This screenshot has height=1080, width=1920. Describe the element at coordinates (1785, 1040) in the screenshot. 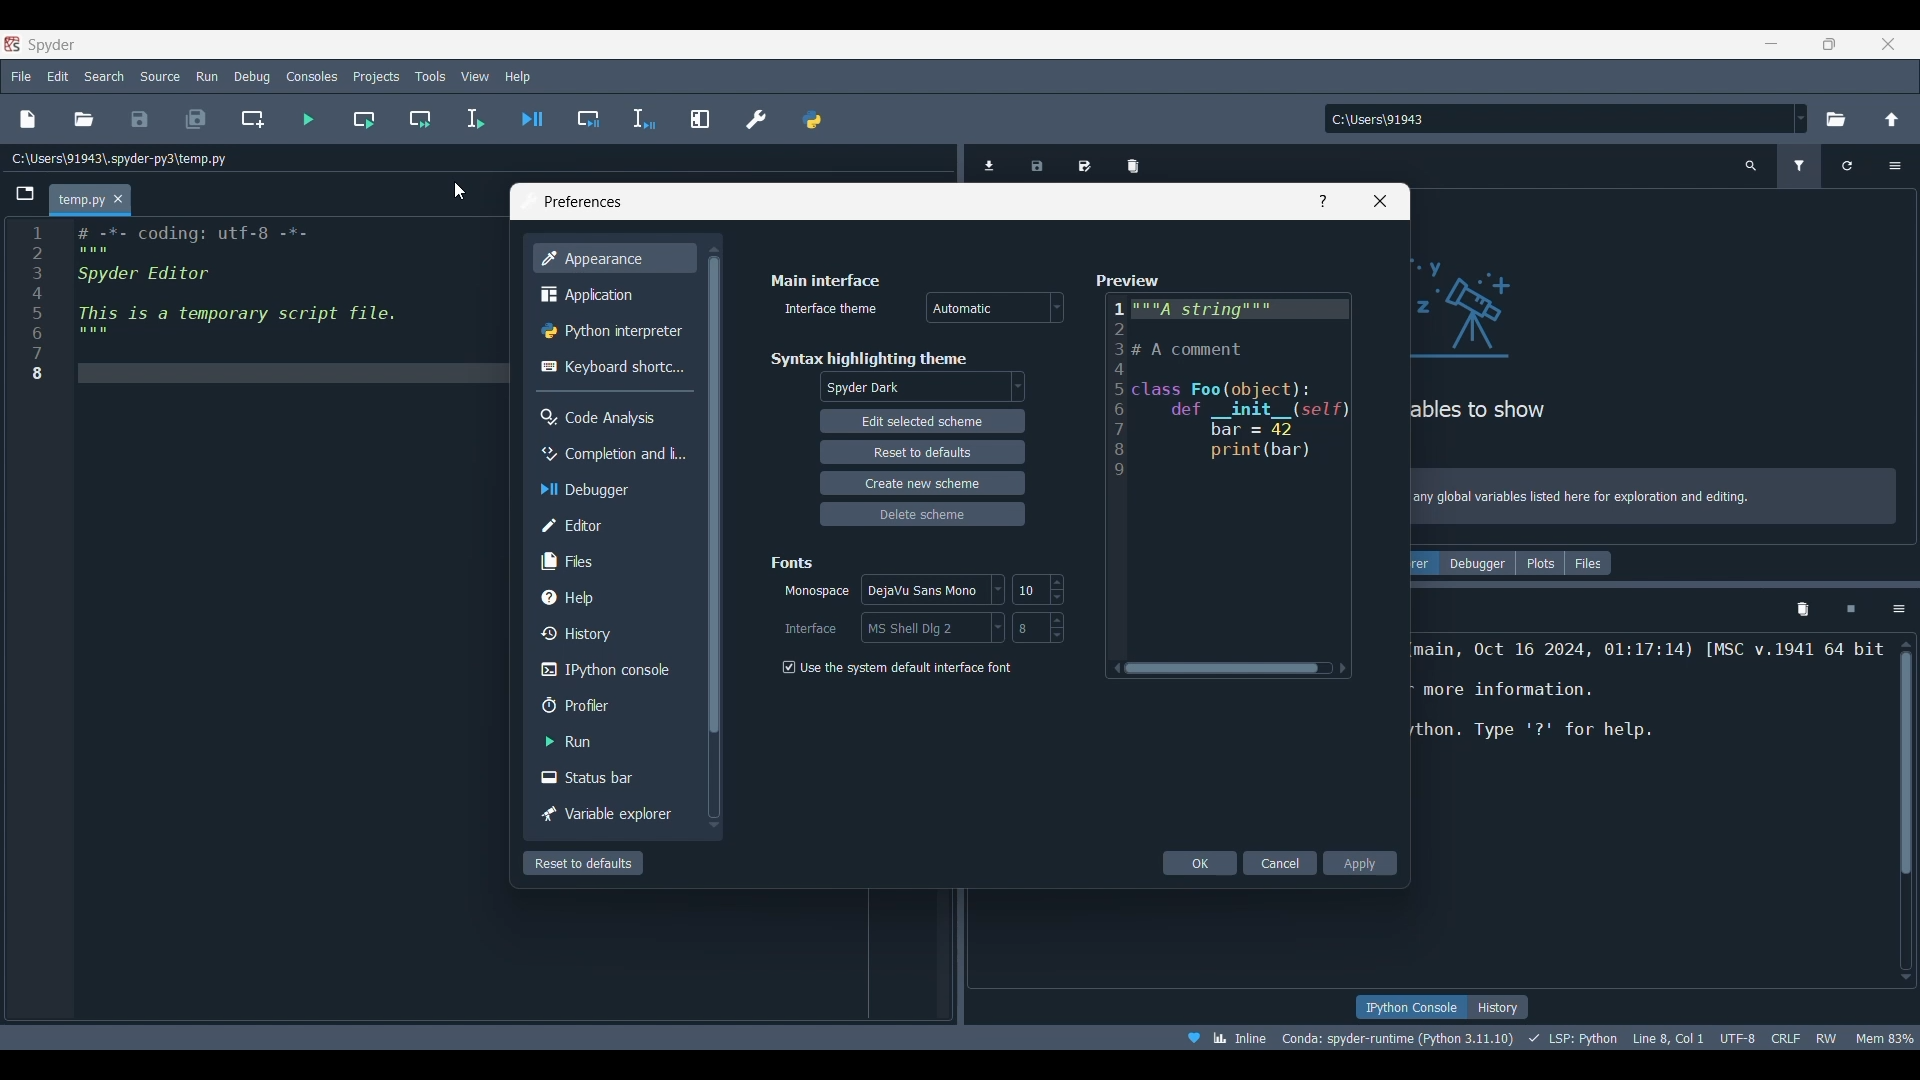

I see `CRLF` at that location.